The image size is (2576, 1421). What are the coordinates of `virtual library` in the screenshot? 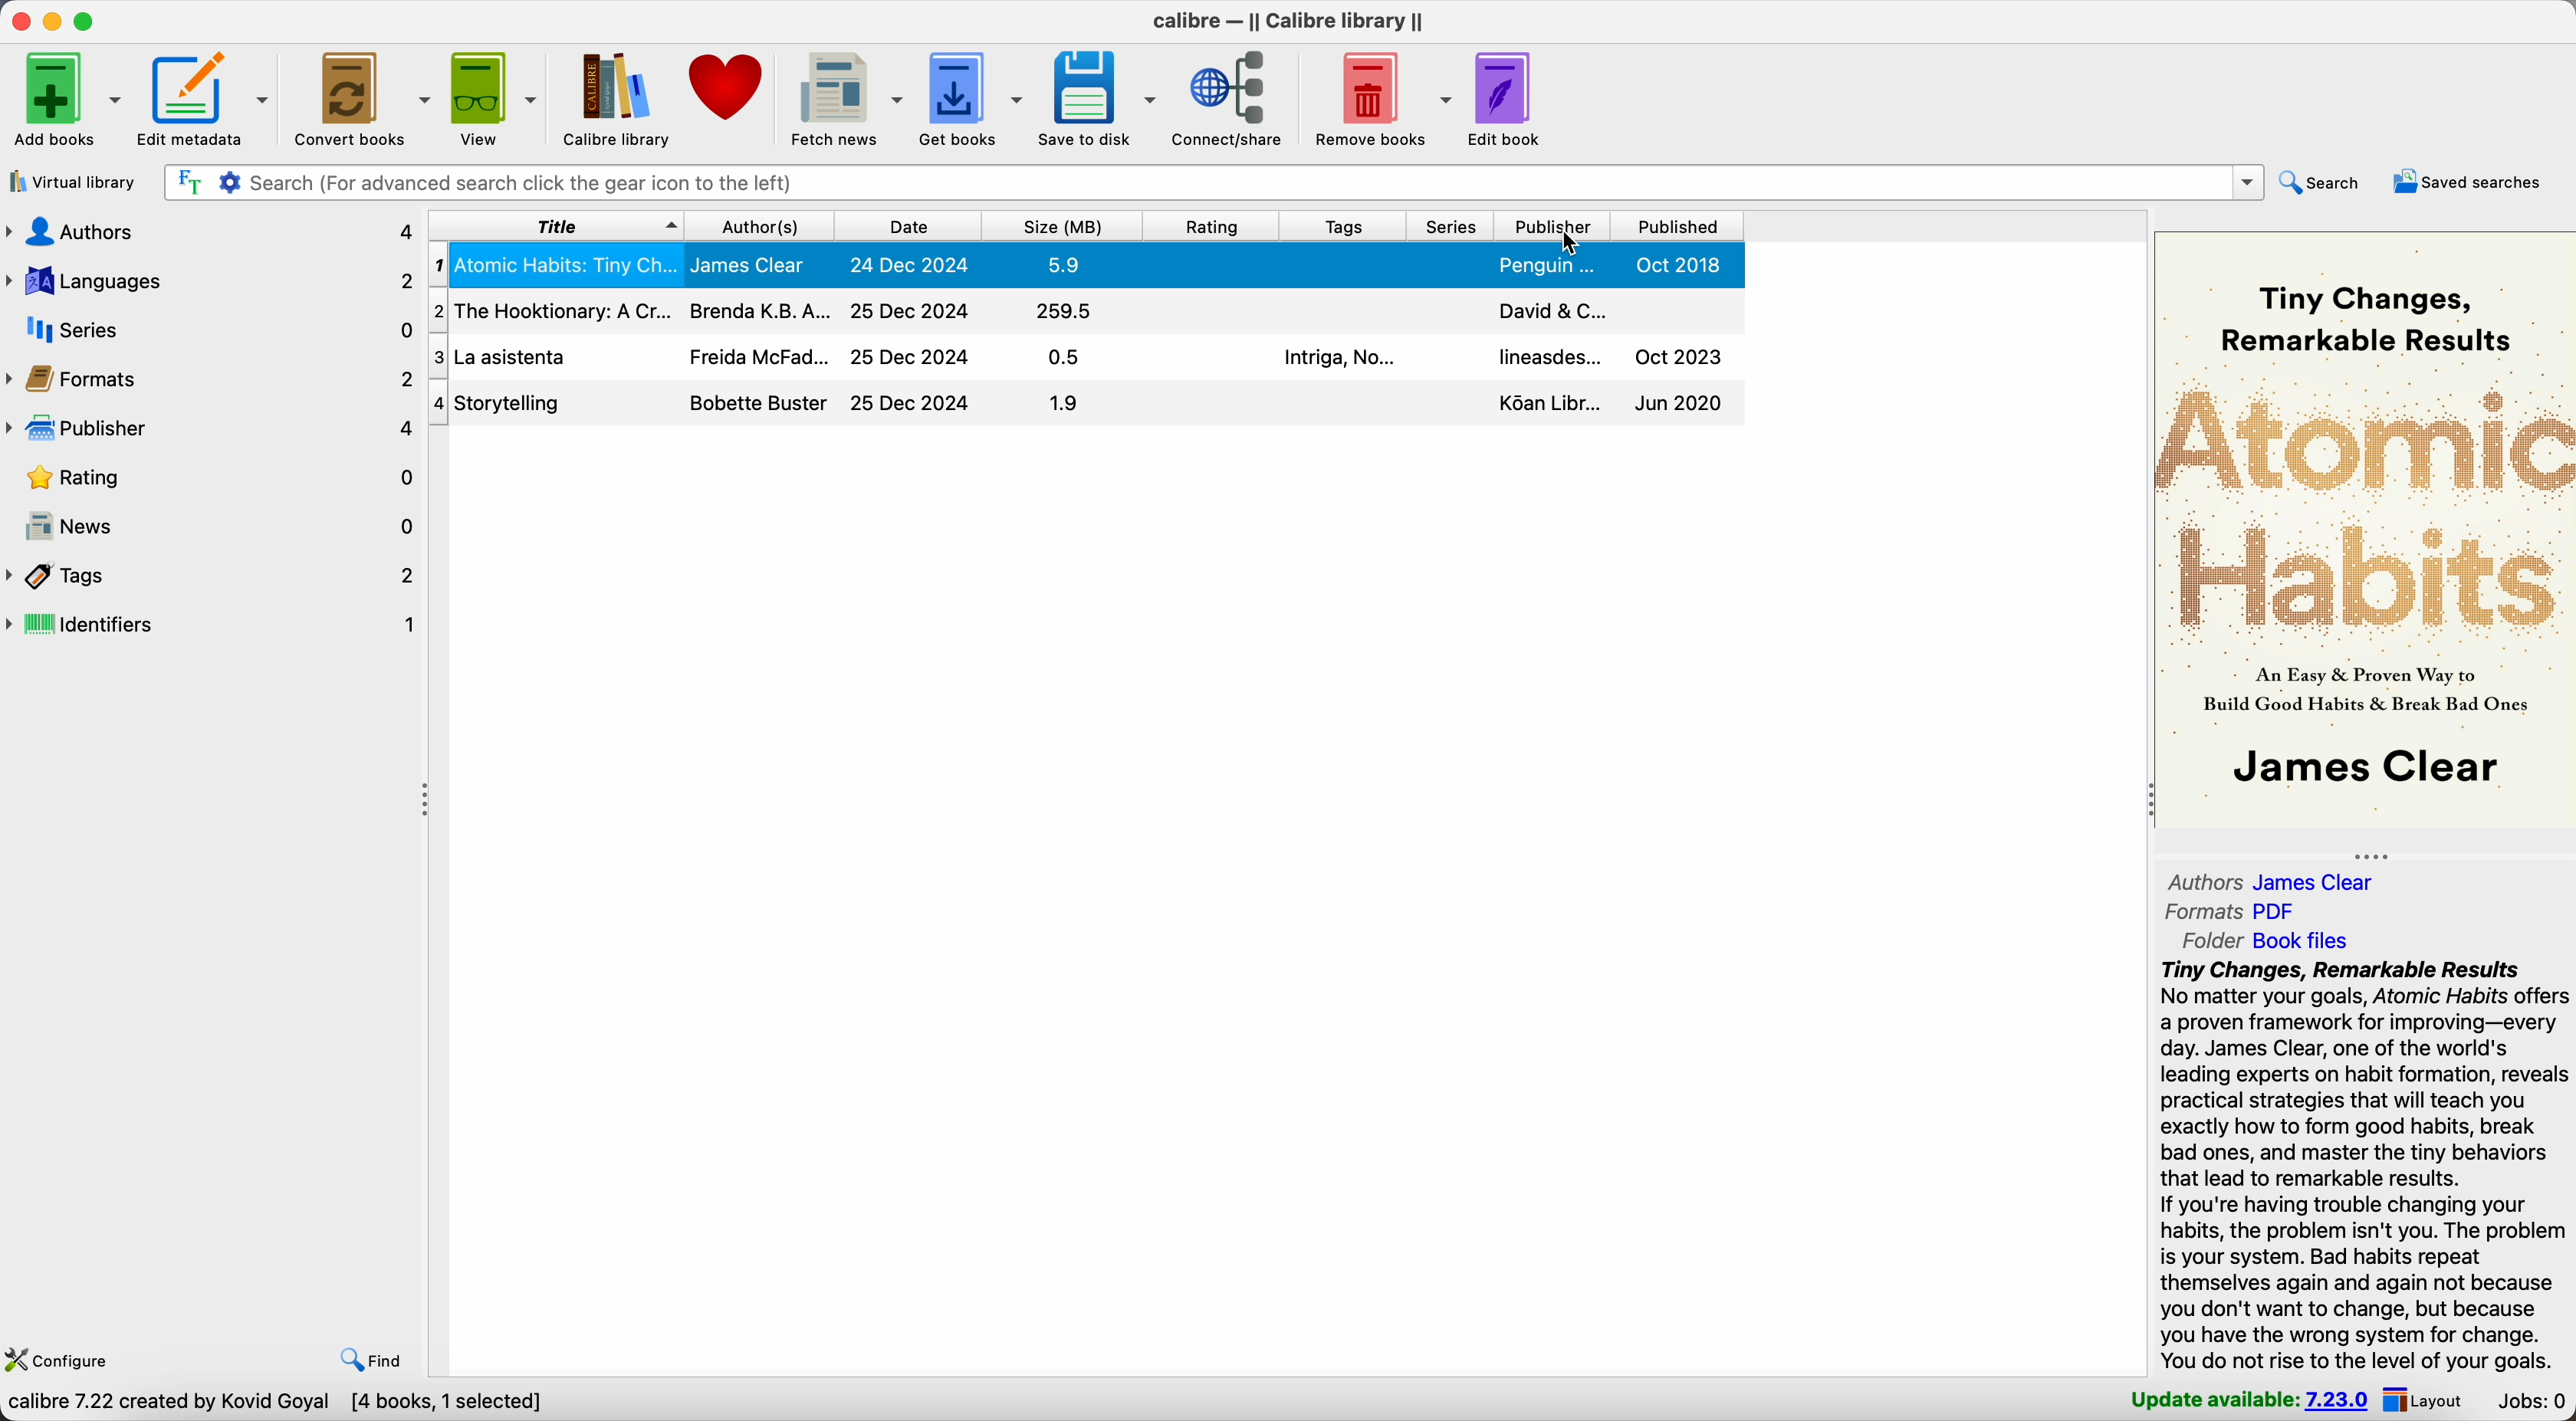 It's located at (71, 185).